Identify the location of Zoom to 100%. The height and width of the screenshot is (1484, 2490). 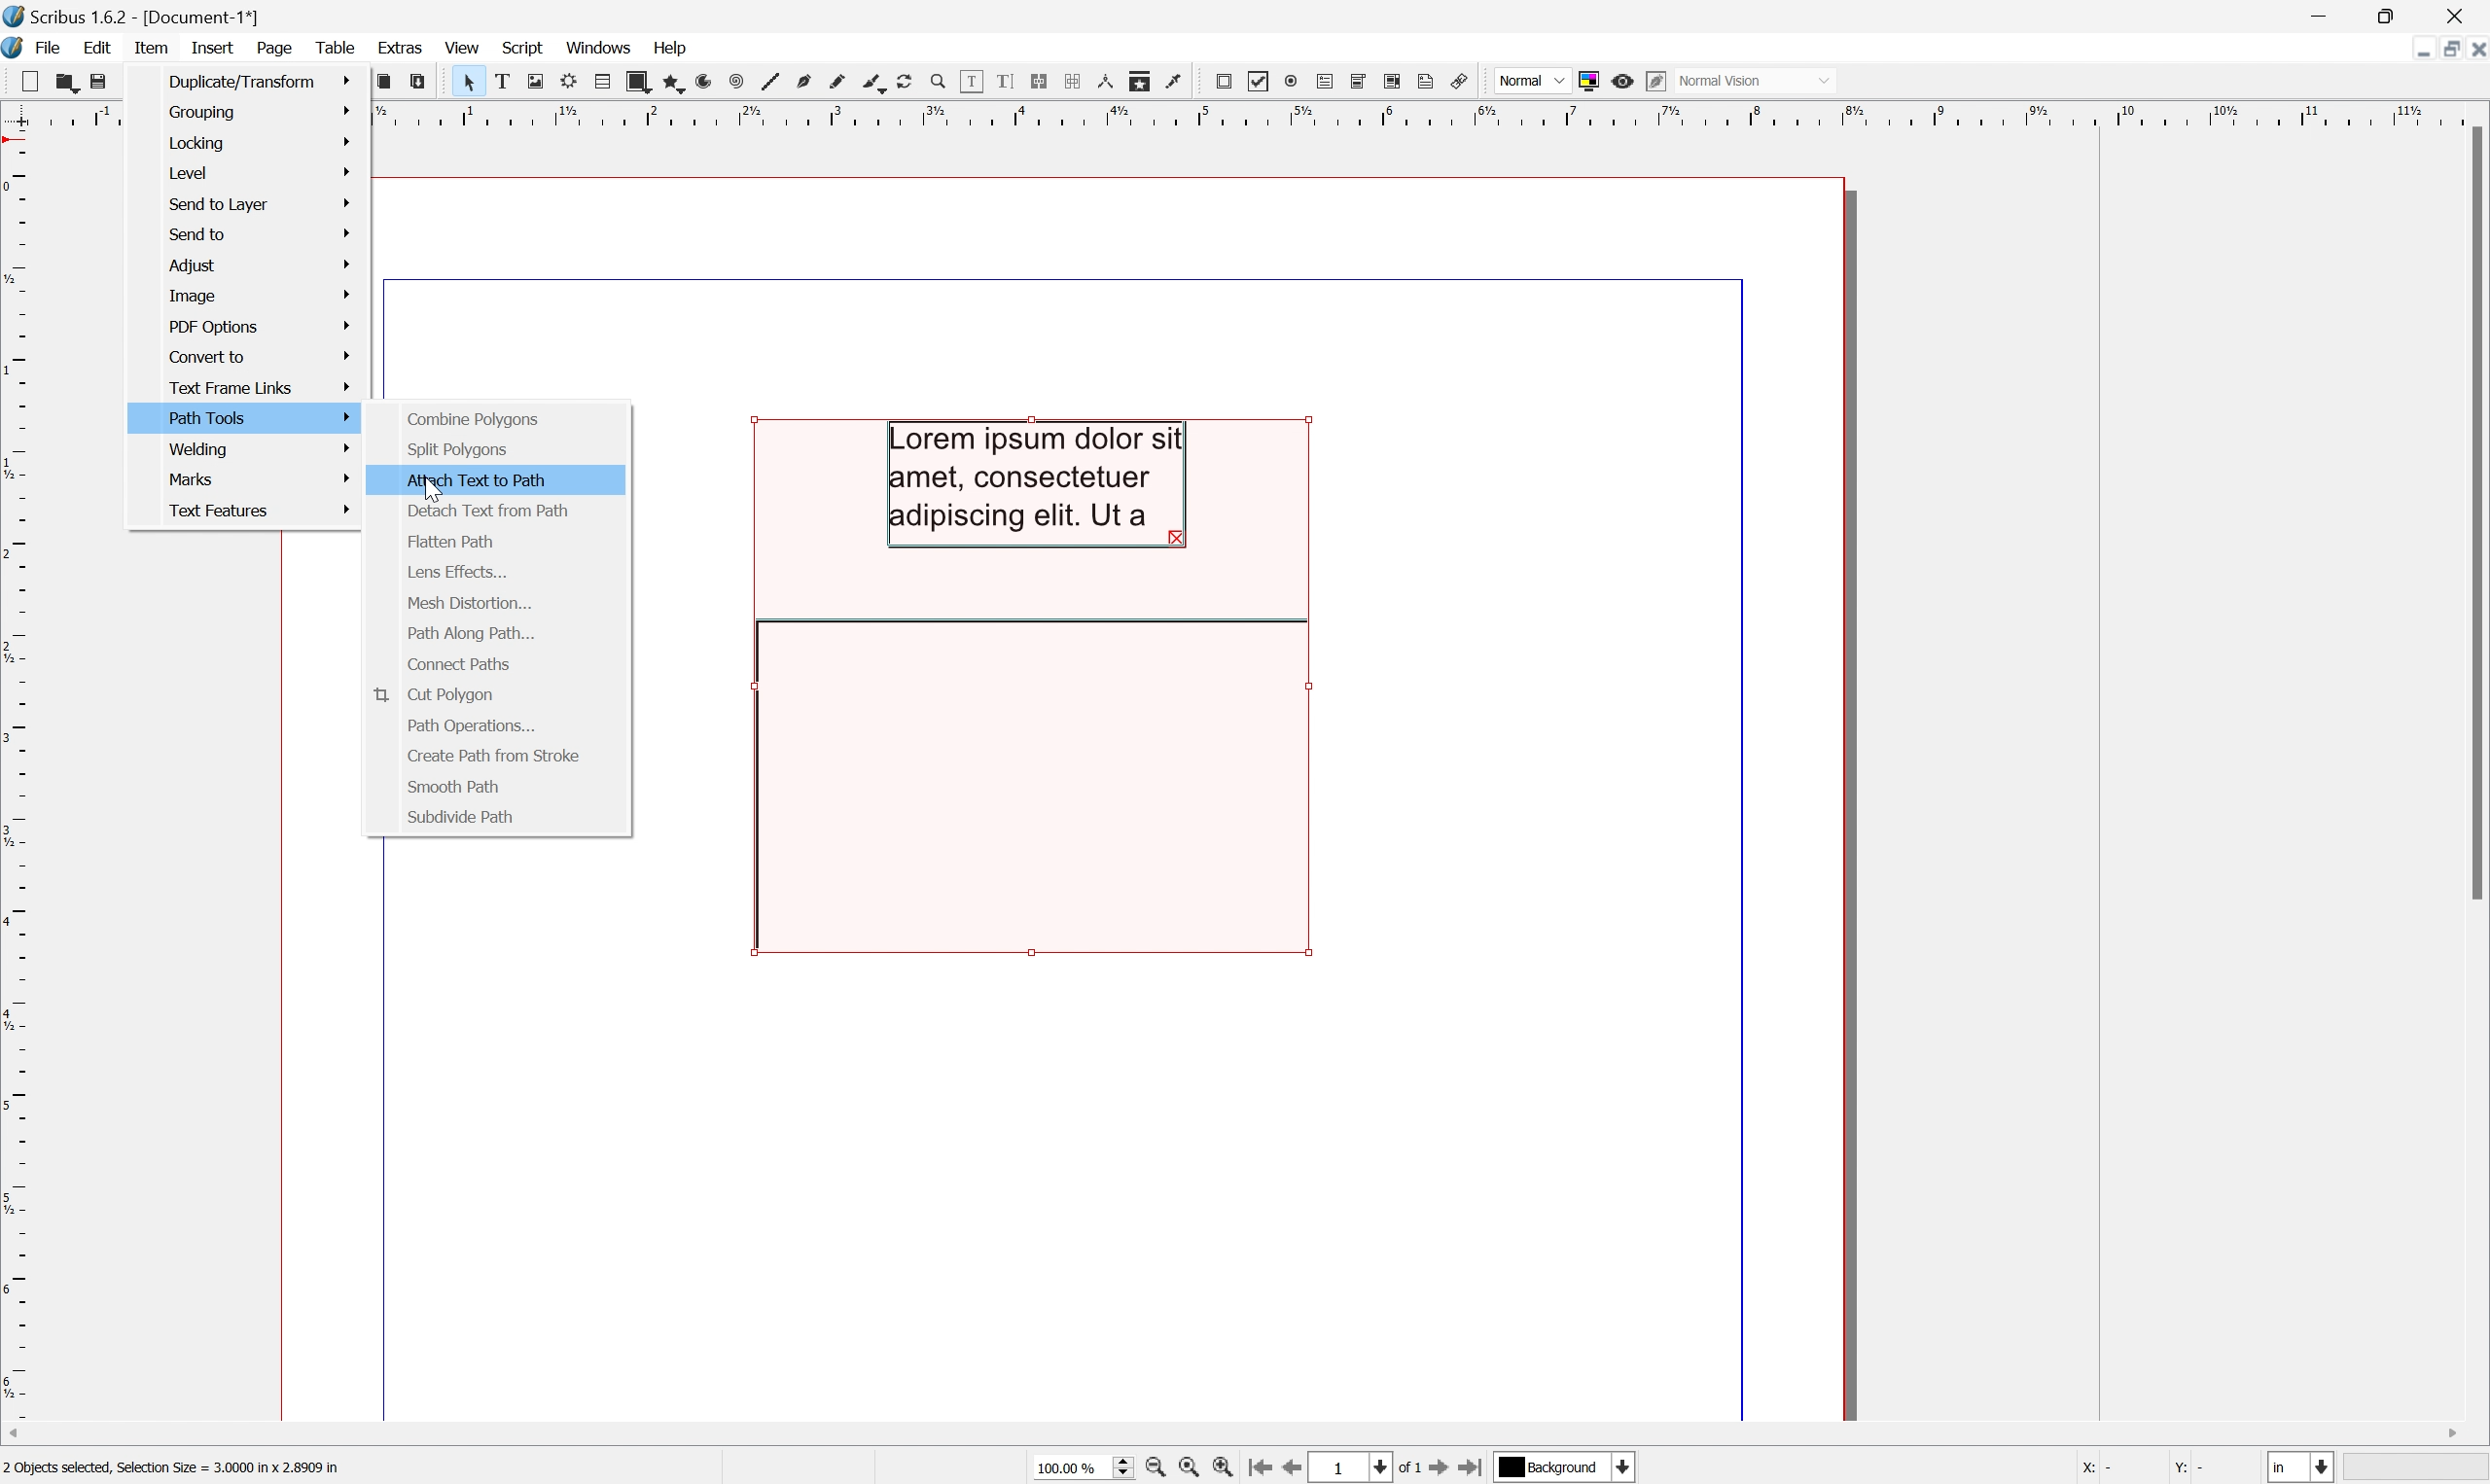
(1194, 1469).